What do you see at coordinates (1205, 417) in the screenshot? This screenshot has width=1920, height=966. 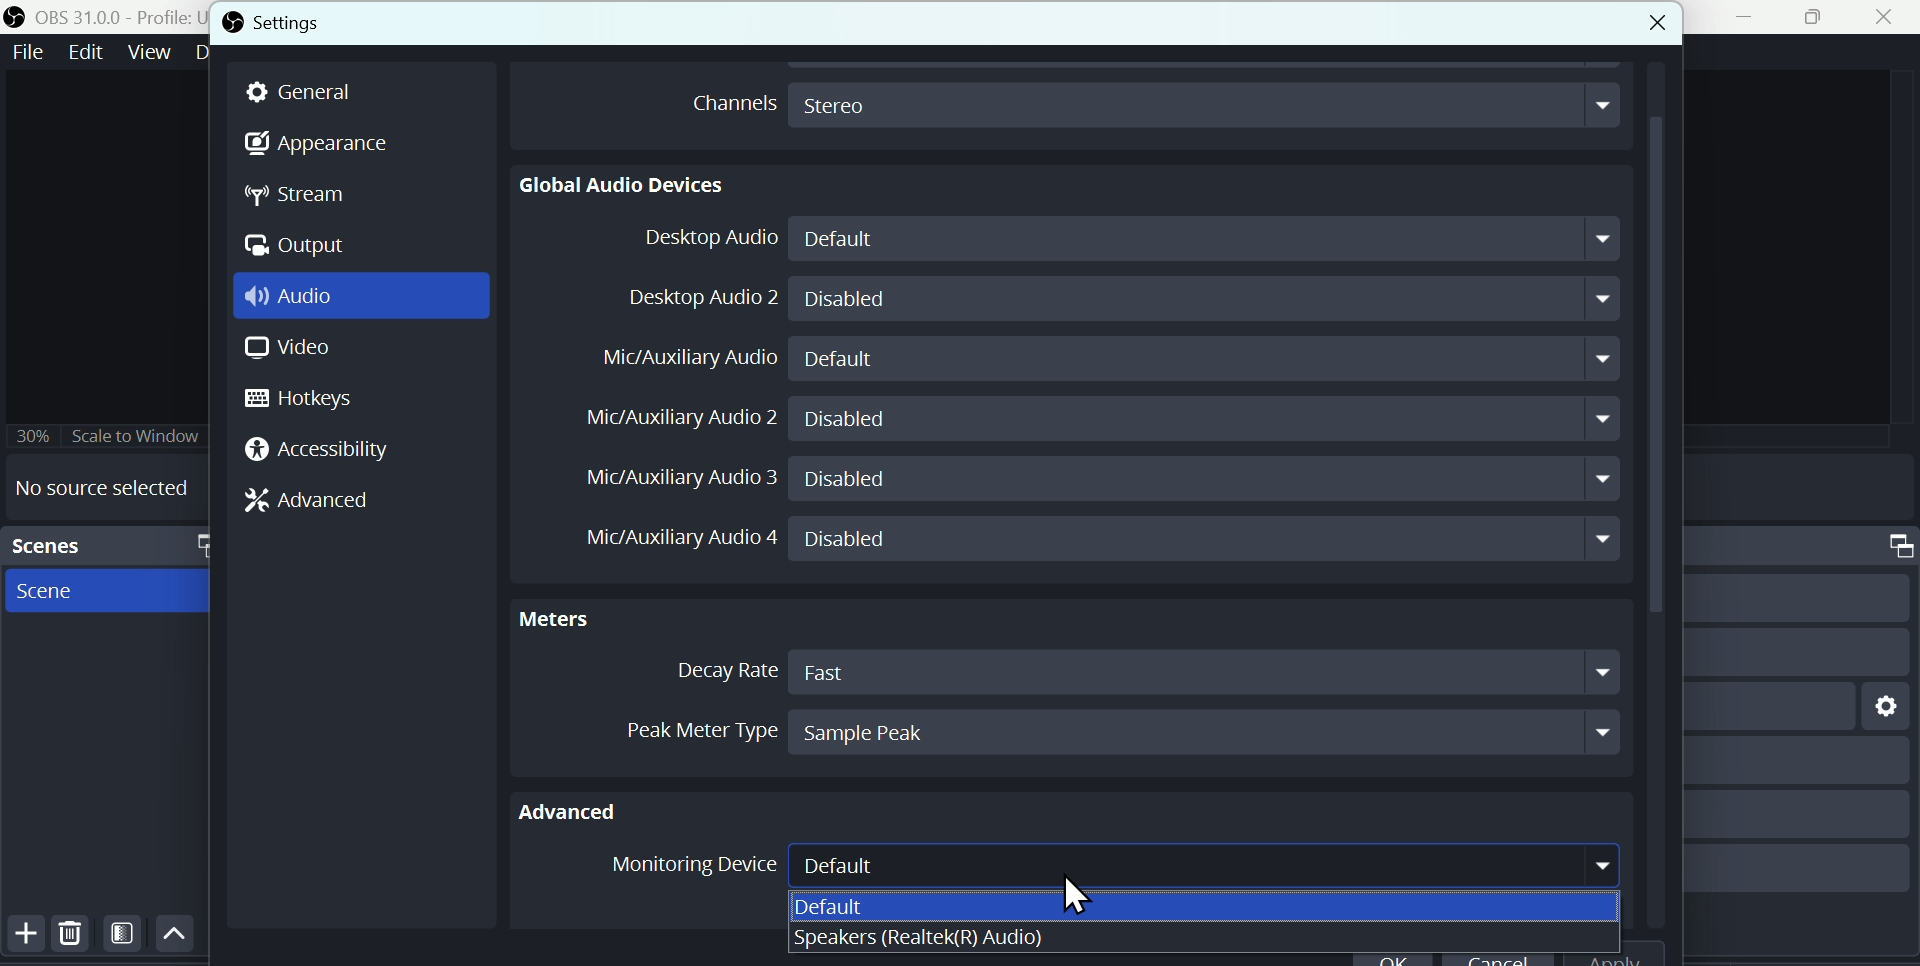 I see `Disabled` at bounding box center [1205, 417].